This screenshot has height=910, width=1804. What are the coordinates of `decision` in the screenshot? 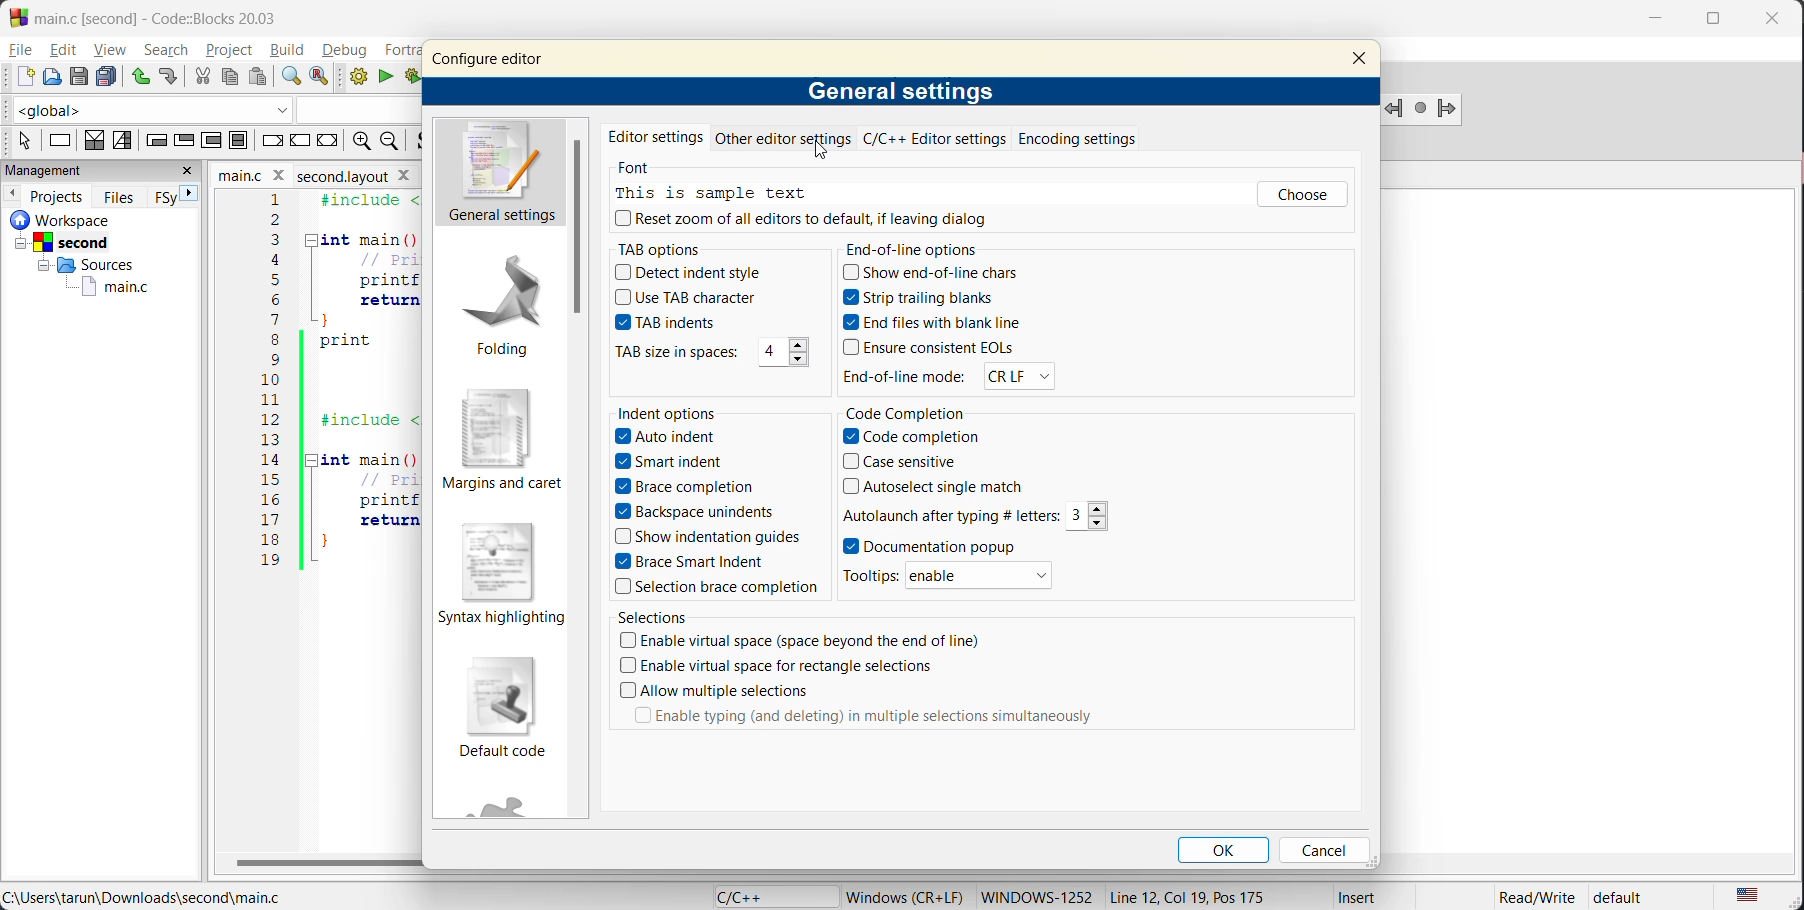 It's located at (91, 141).